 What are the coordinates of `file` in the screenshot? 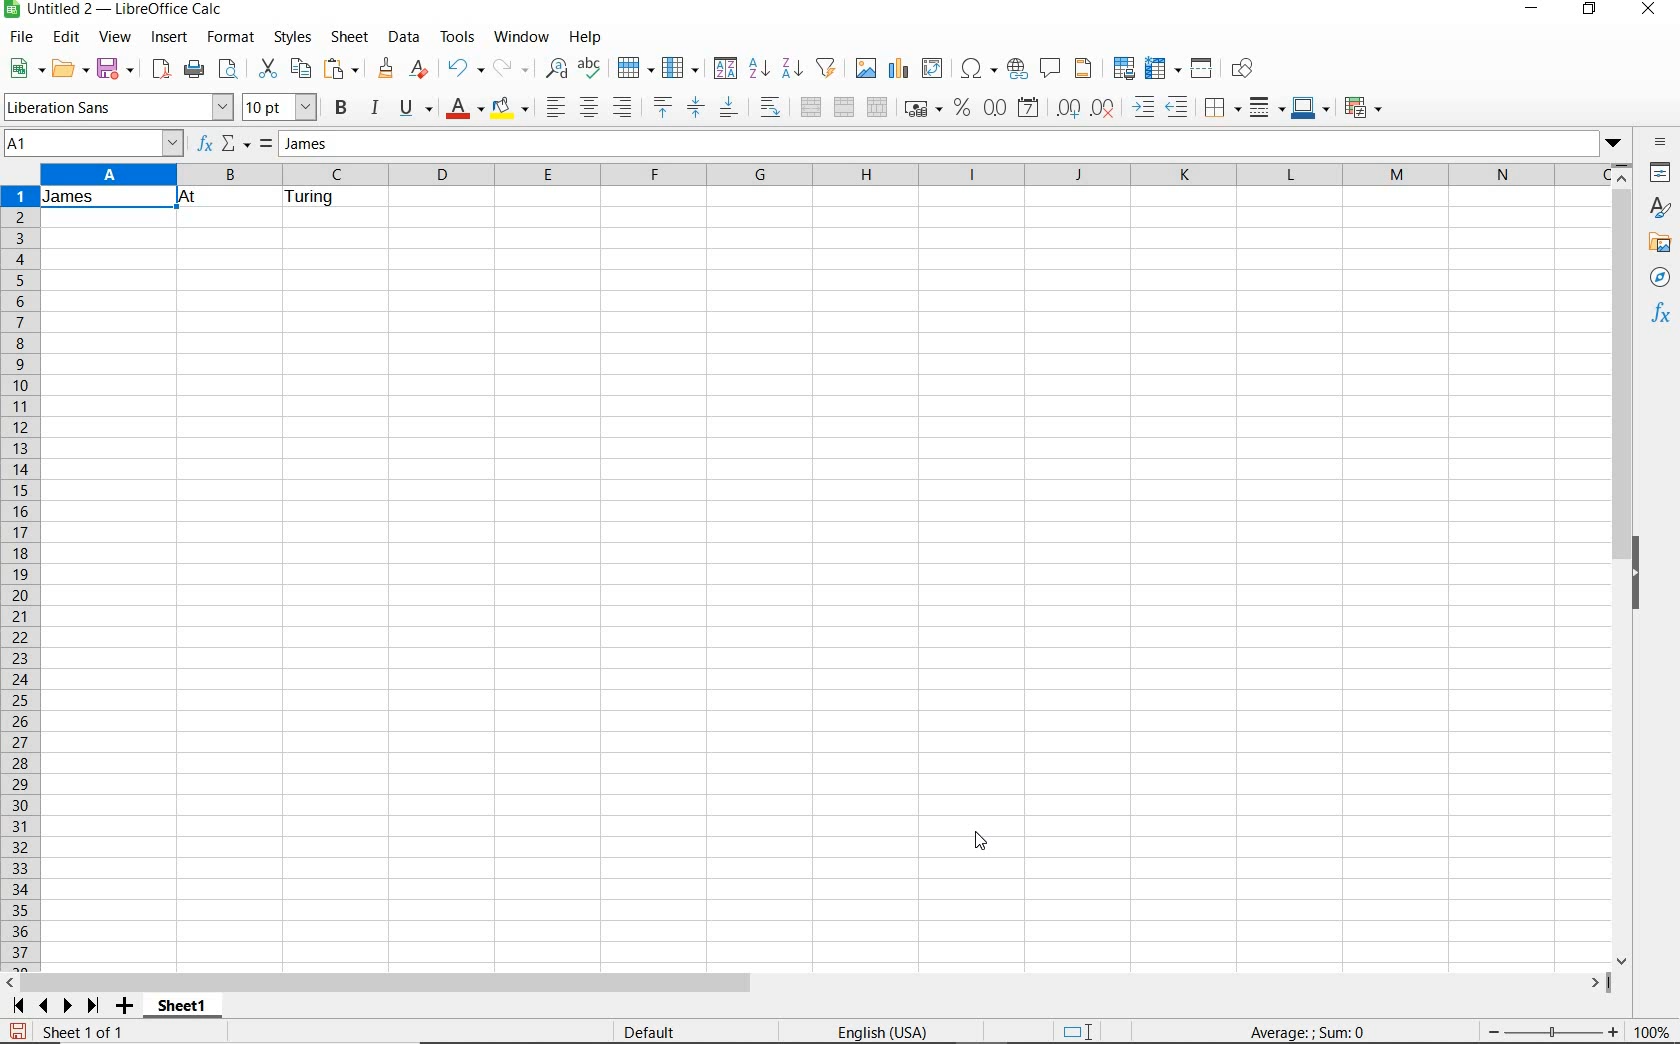 It's located at (19, 38).